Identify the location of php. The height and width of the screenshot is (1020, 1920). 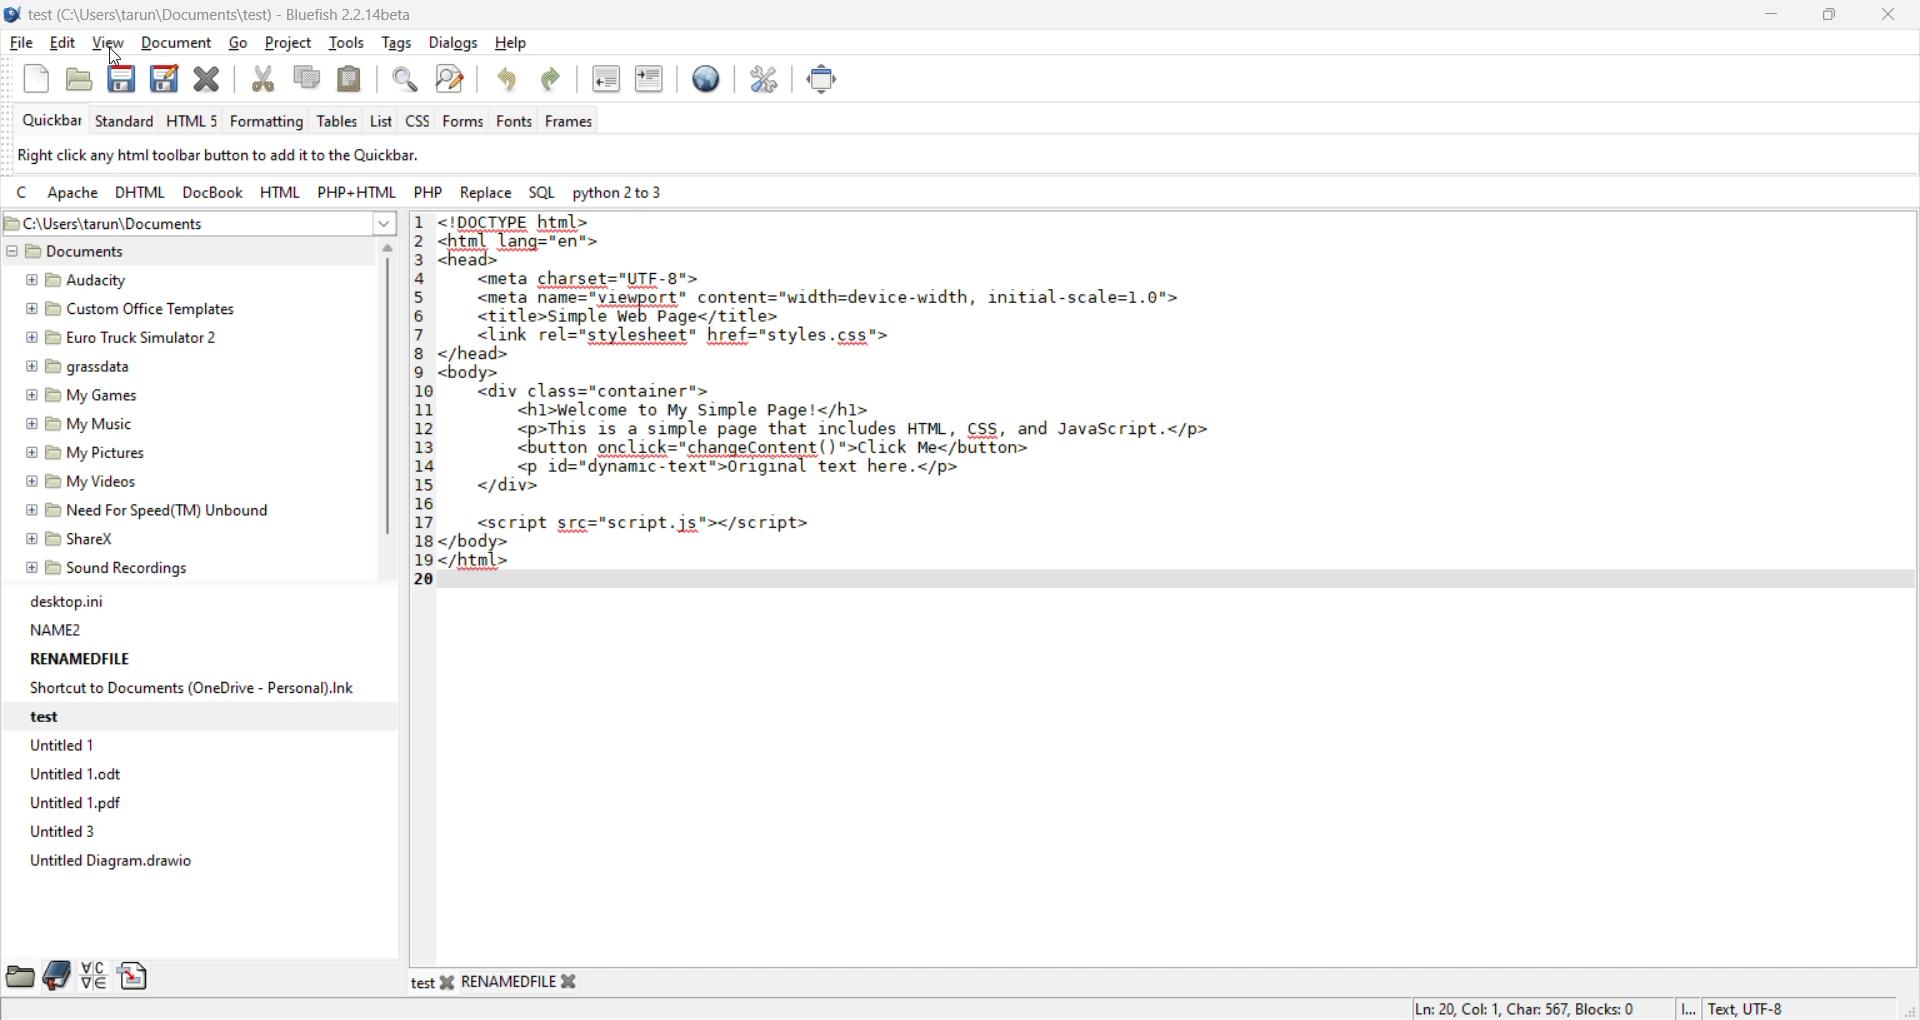
(431, 192).